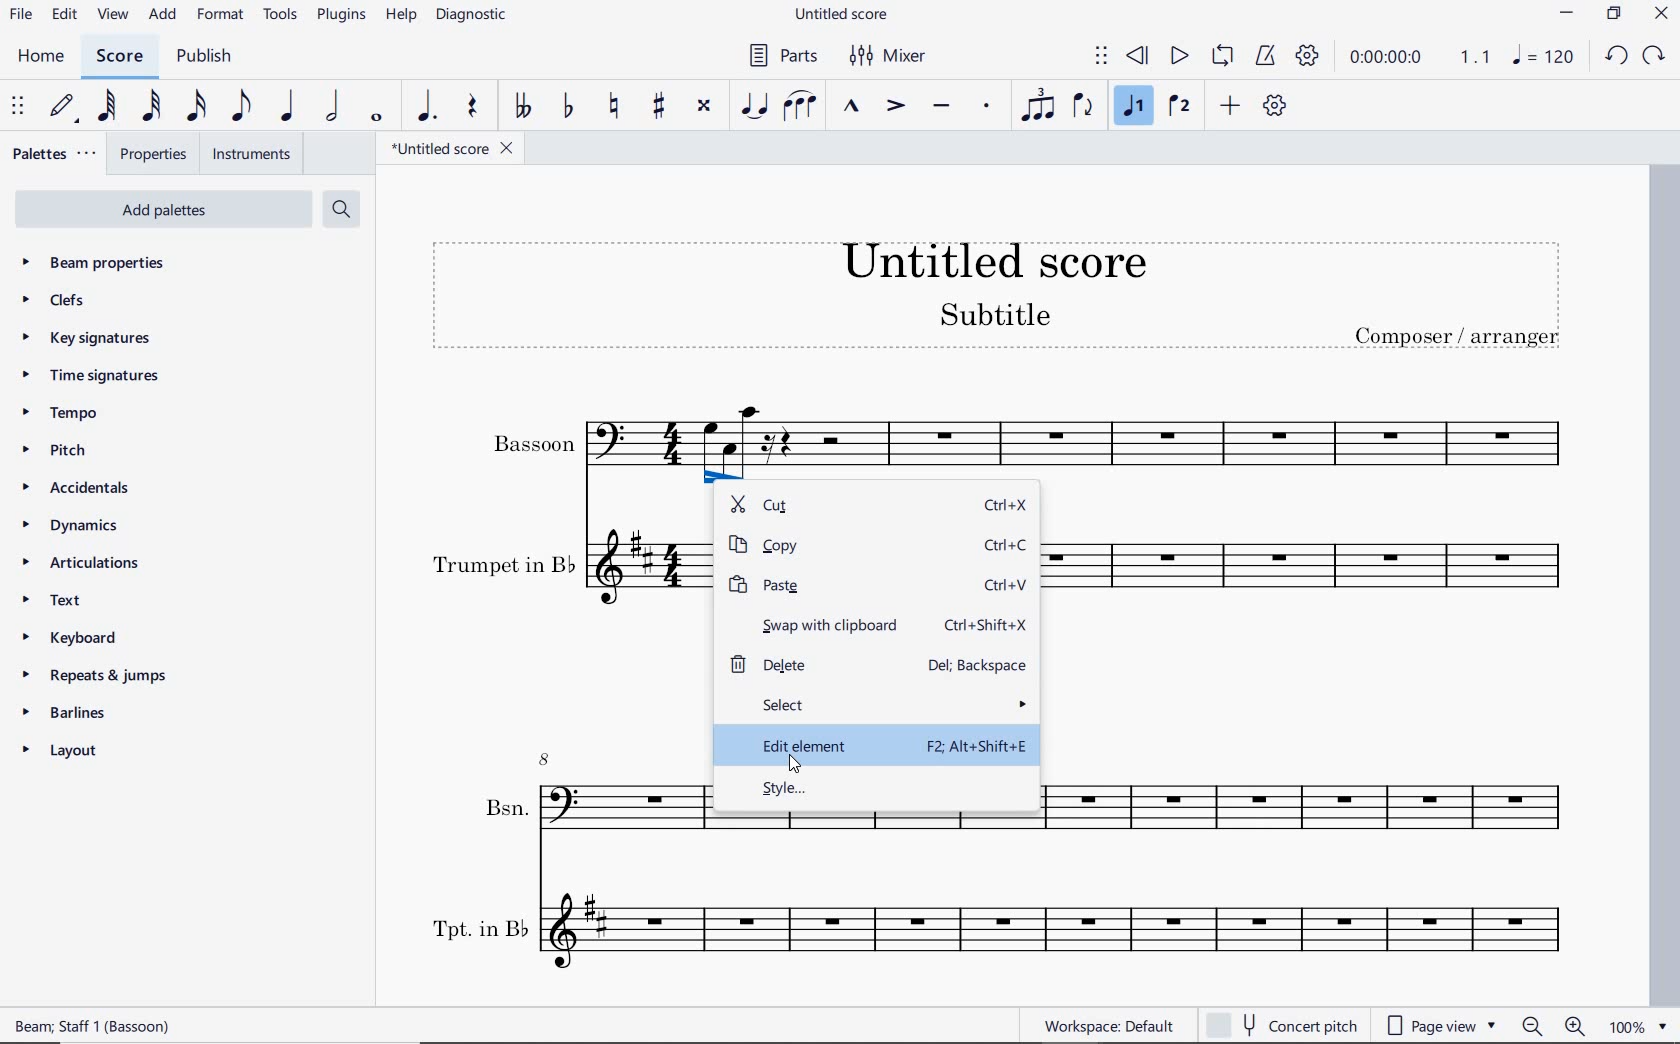 Image resolution: width=1680 pixels, height=1044 pixels. I want to click on page view, so click(1439, 1024).